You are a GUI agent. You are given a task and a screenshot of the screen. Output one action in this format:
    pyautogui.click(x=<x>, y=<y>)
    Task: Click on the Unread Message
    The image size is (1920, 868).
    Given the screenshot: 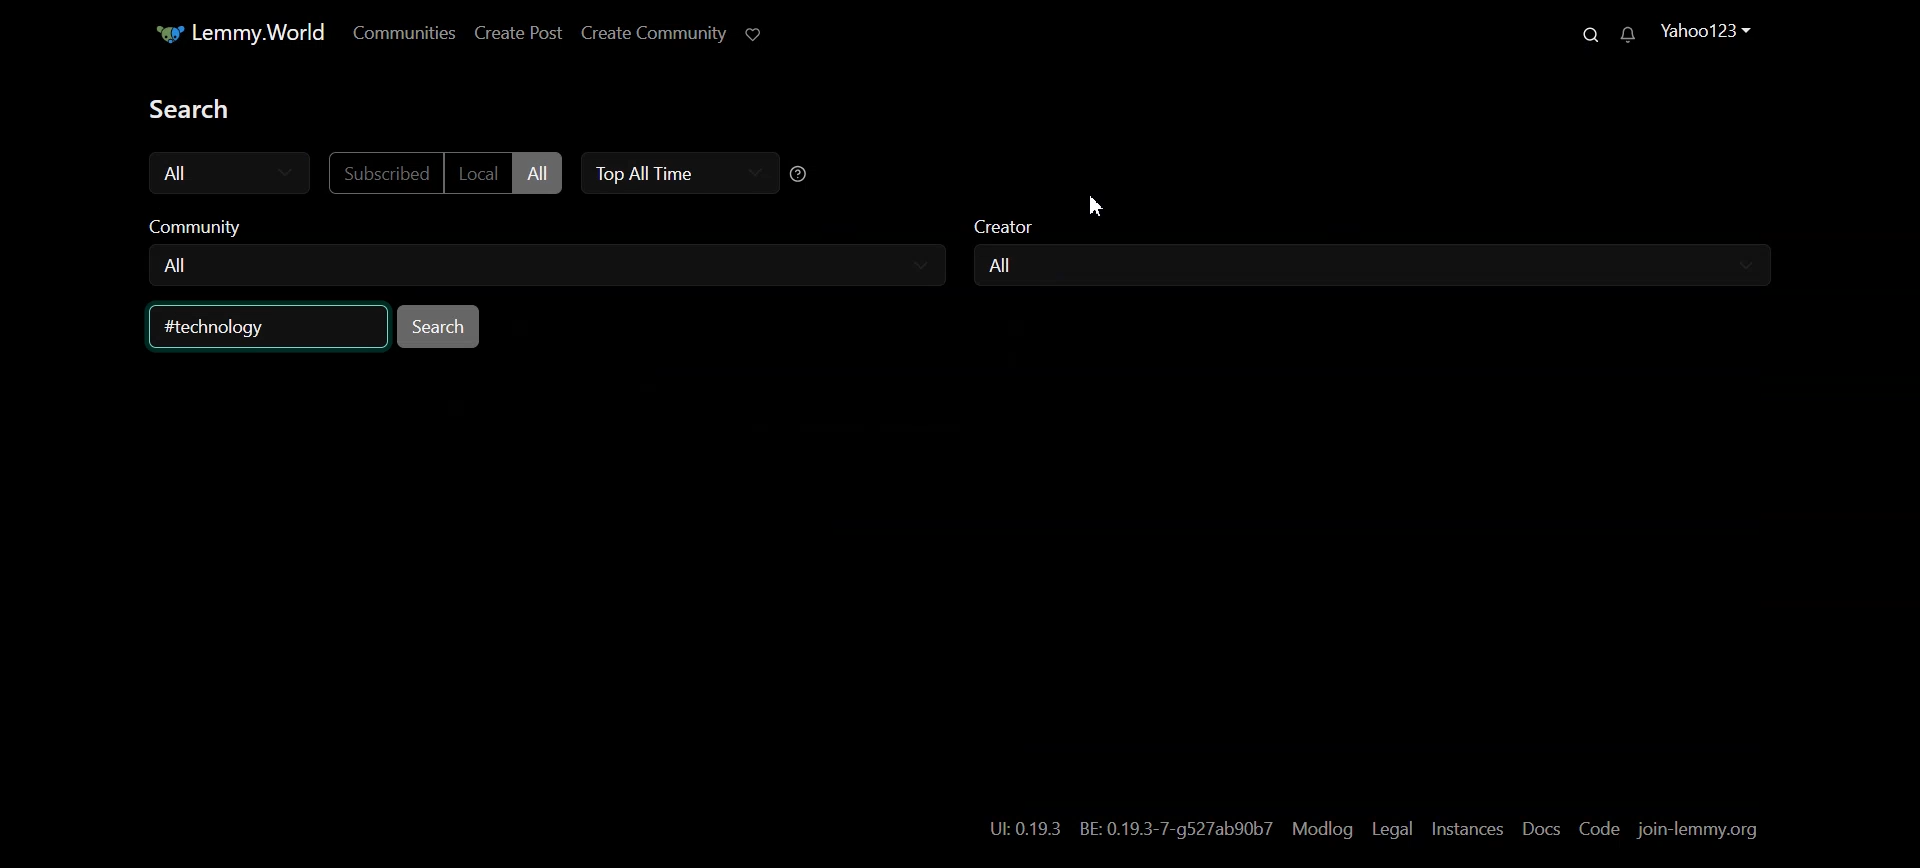 What is the action you would take?
    pyautogui.click(x=1627, y=35)
    